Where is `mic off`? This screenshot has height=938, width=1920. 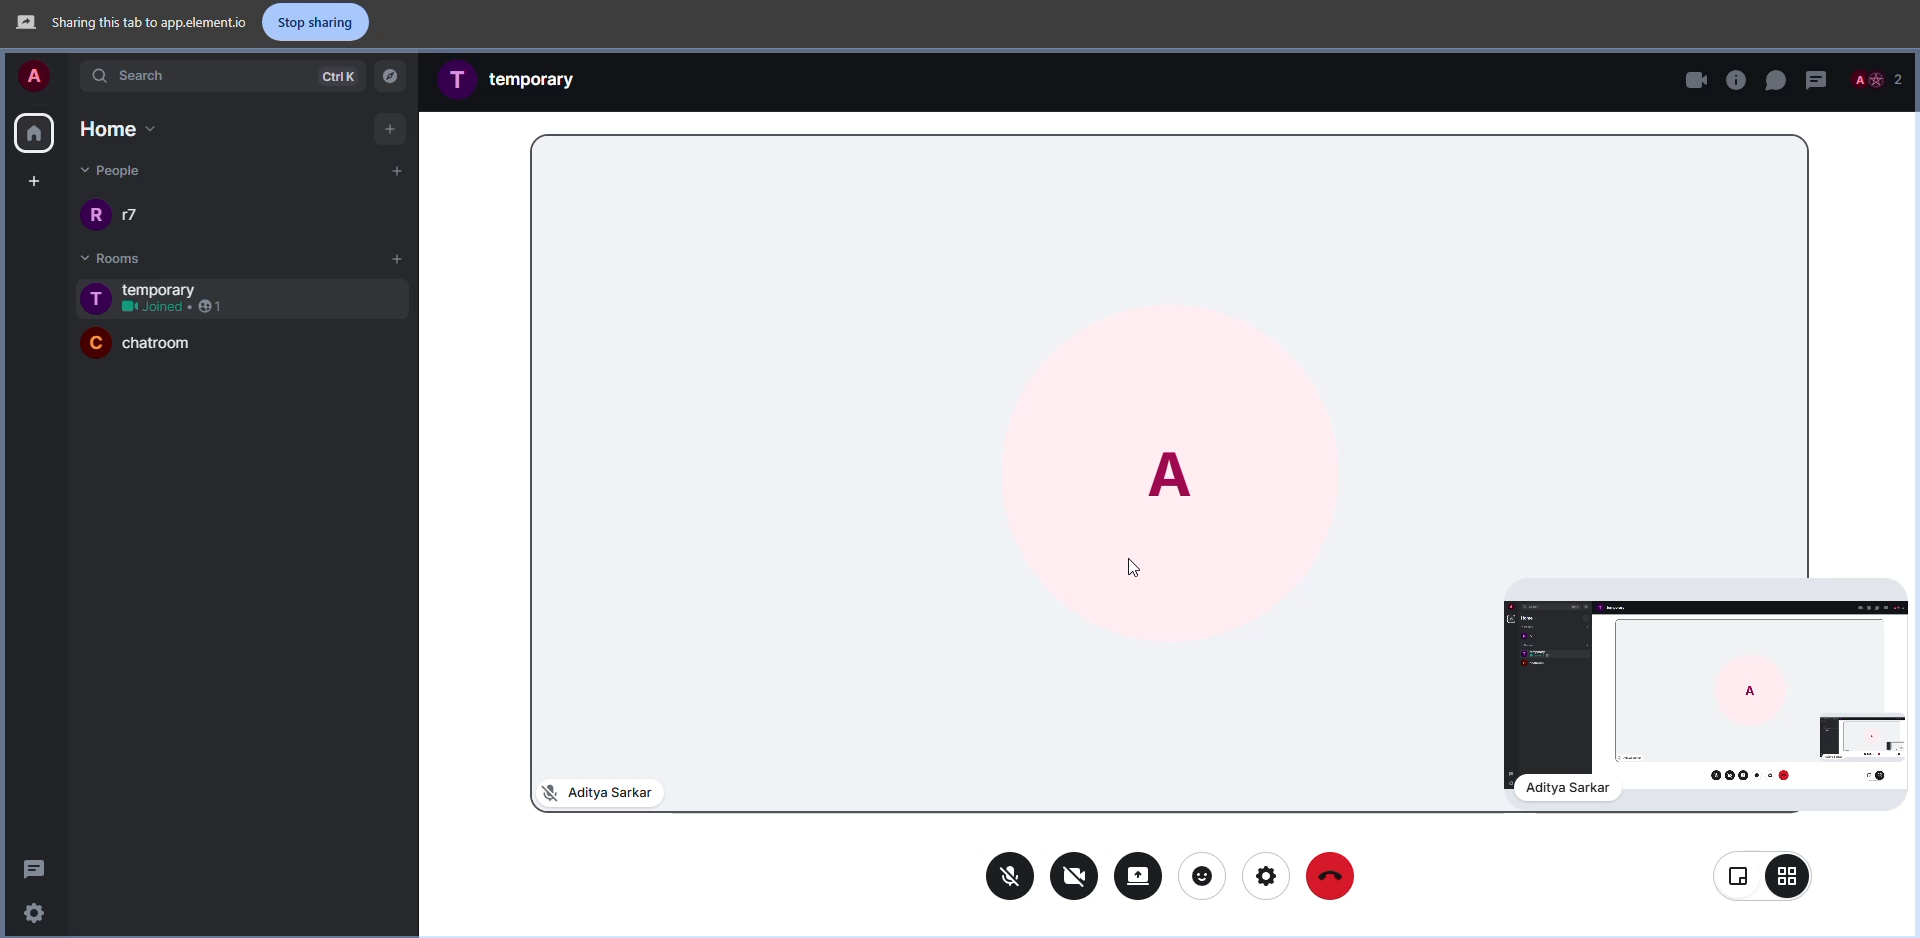
mic off is located at coordinates (597, 794).